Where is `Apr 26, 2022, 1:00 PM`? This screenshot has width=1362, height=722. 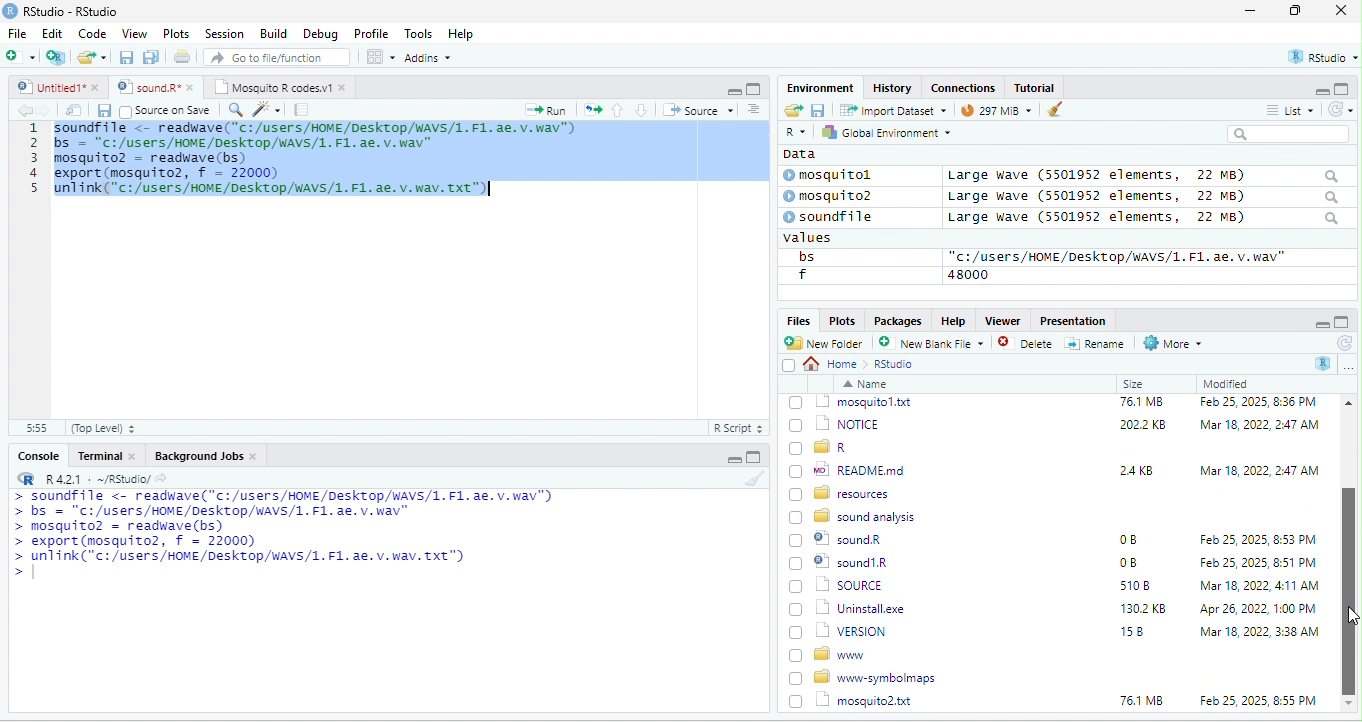 Apr 26, 2022, 1:00 PM is located at coordinates (1260, 706).